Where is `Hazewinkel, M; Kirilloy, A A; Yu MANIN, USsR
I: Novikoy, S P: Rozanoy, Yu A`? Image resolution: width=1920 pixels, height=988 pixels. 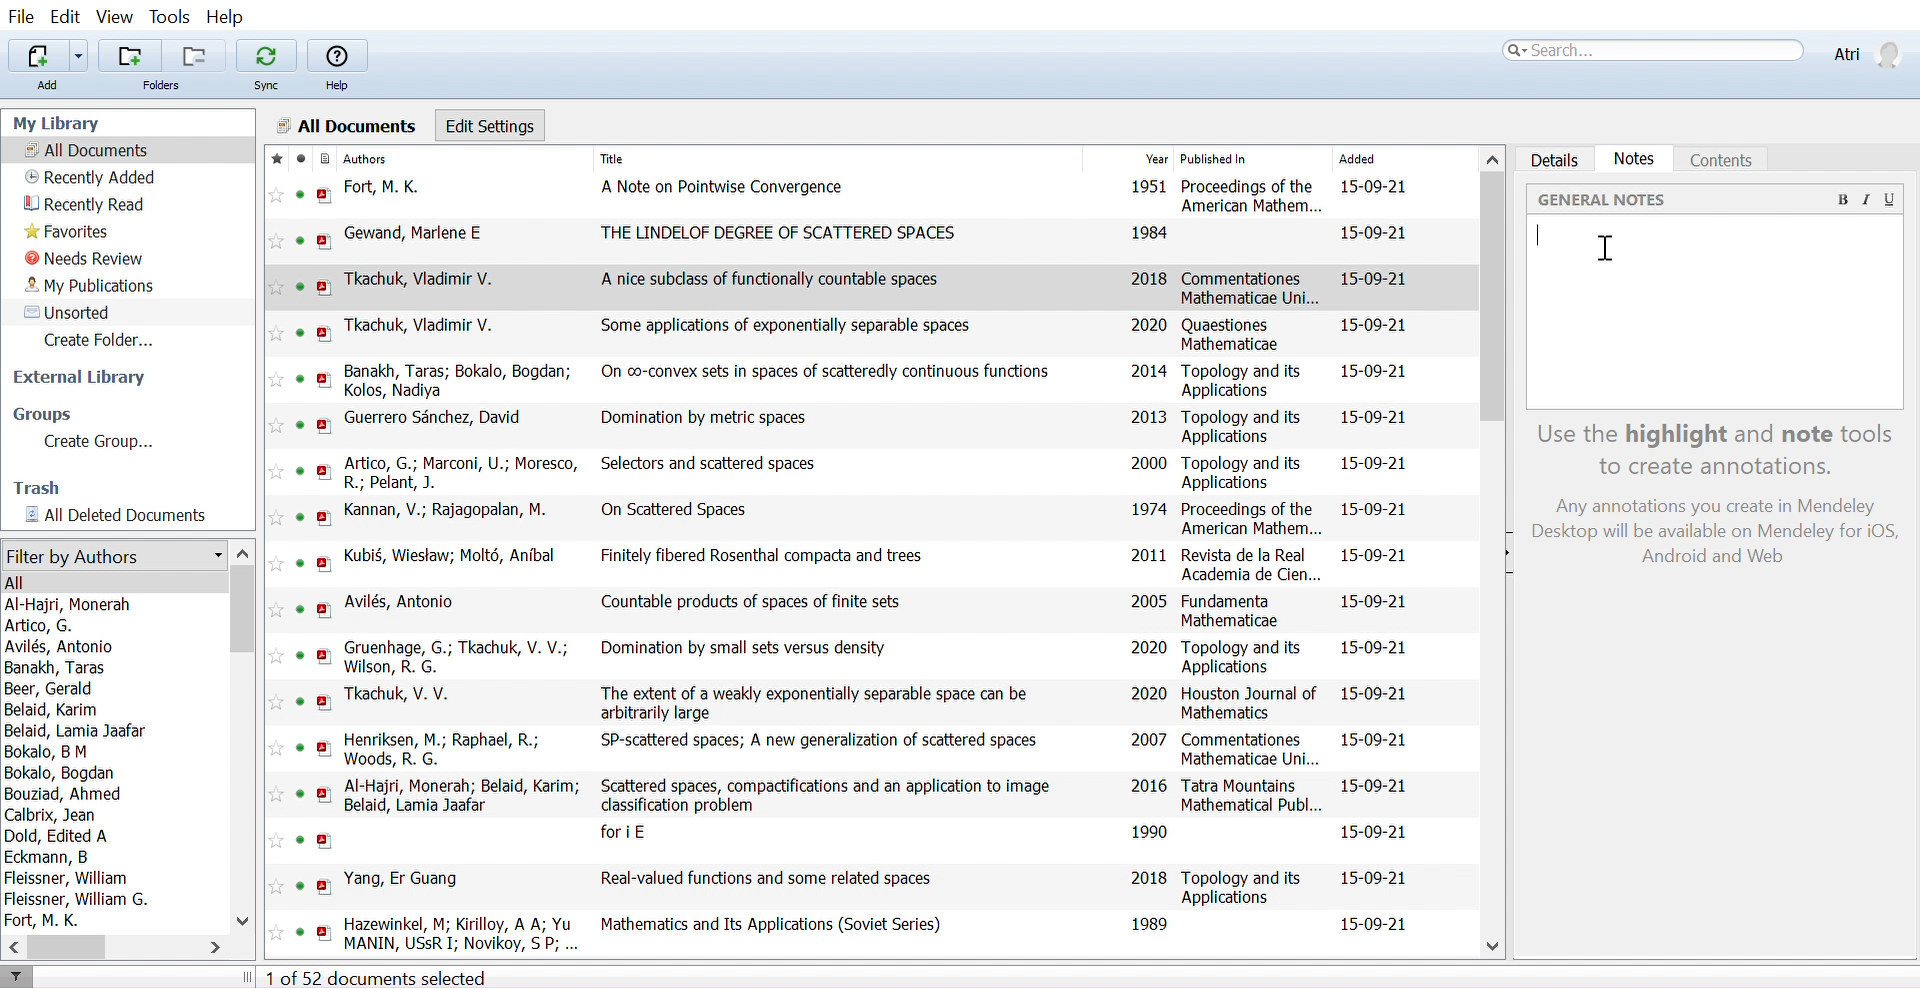 Hazewinkel, M; Kirilloy, A A; Yu MANIN, USsR
I: Novikoy, S P: Rozanoy, Yu A is located at coordinates (462, 931).